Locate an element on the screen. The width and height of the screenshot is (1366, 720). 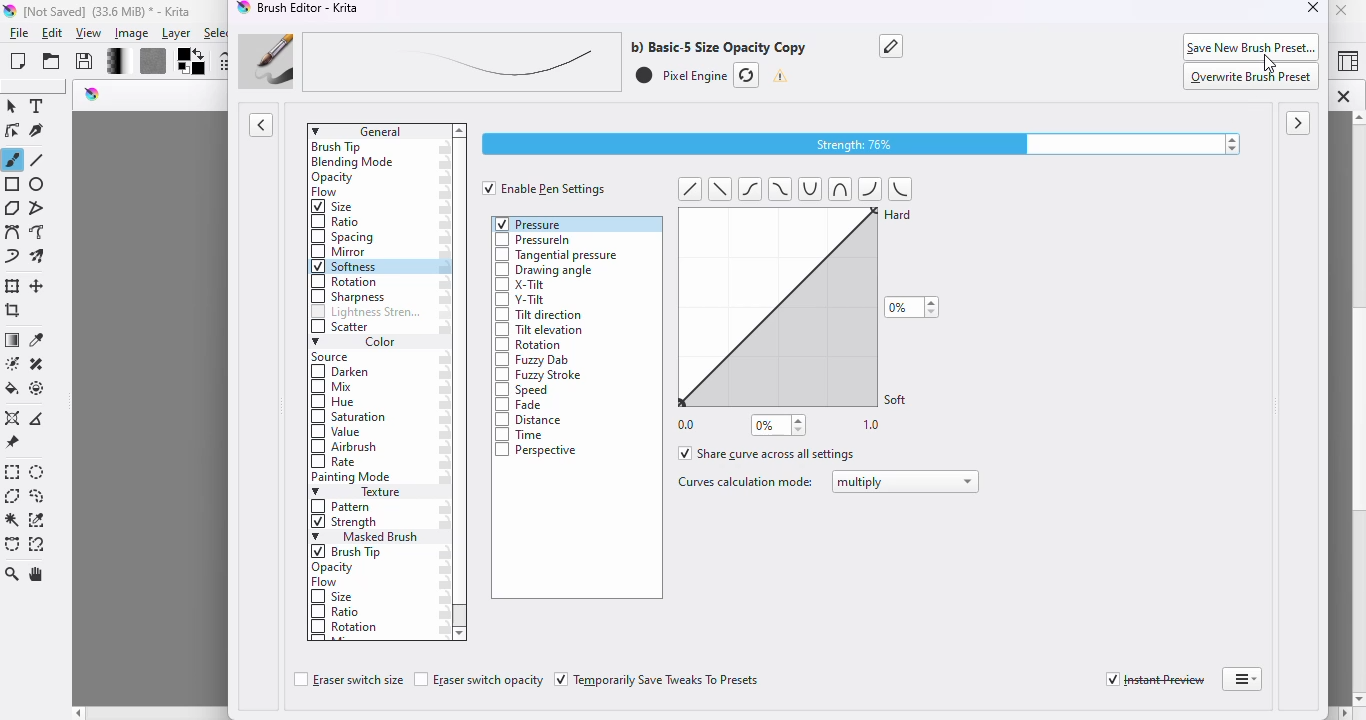
fuzzy dab is located at coordinates (532, 361).